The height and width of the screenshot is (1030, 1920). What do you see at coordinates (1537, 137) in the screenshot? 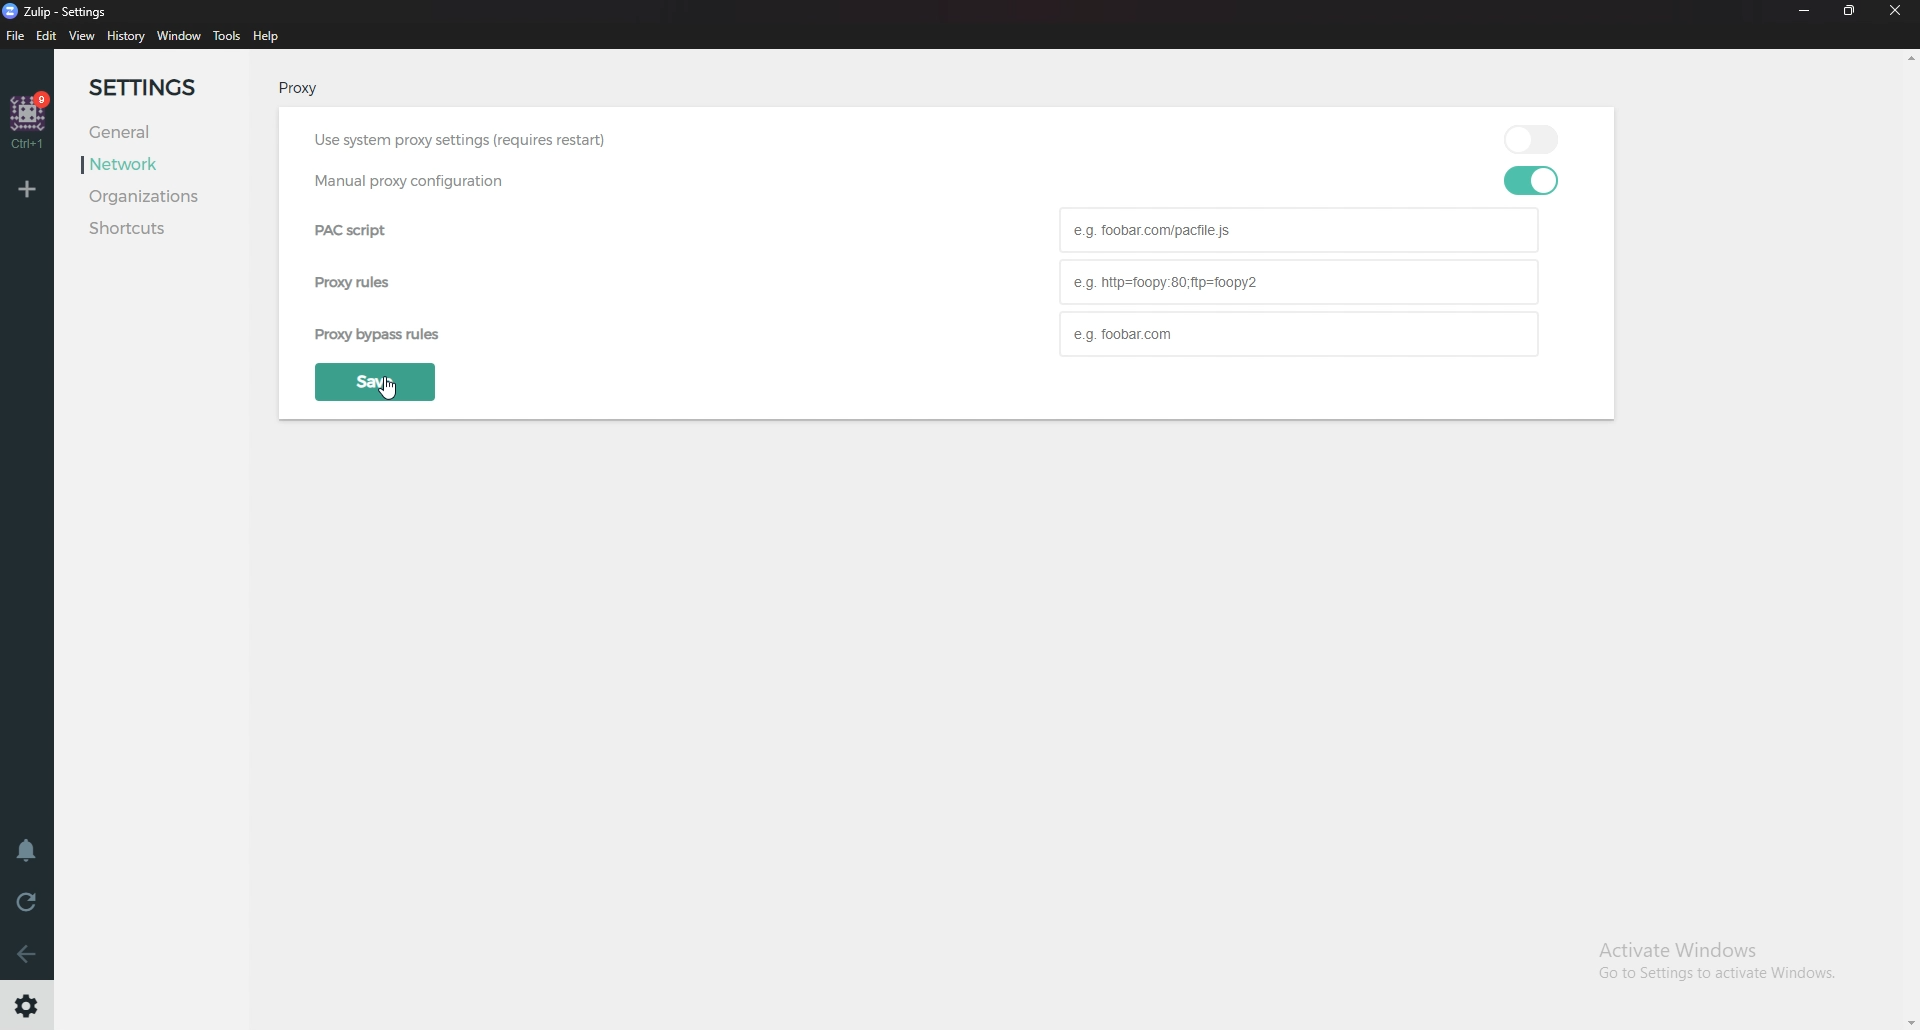
I see `toggle` at bounding box center [1537, 137].